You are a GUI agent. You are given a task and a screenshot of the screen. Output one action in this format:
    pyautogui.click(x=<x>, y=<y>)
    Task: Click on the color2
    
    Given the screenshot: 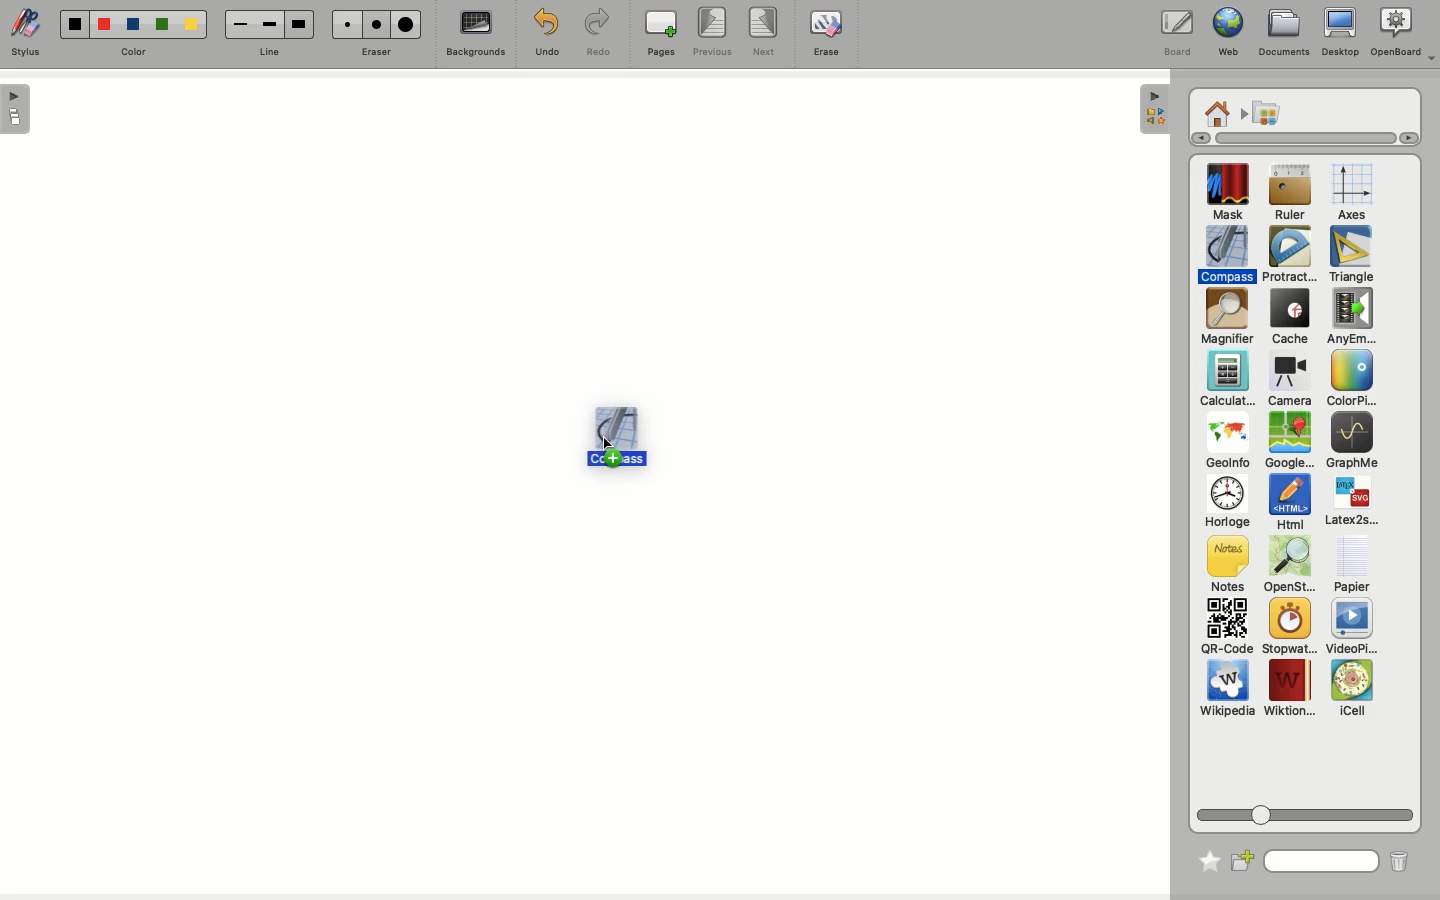 What is the action you would take?
    pyautogui.click(x=101, y=23)
    